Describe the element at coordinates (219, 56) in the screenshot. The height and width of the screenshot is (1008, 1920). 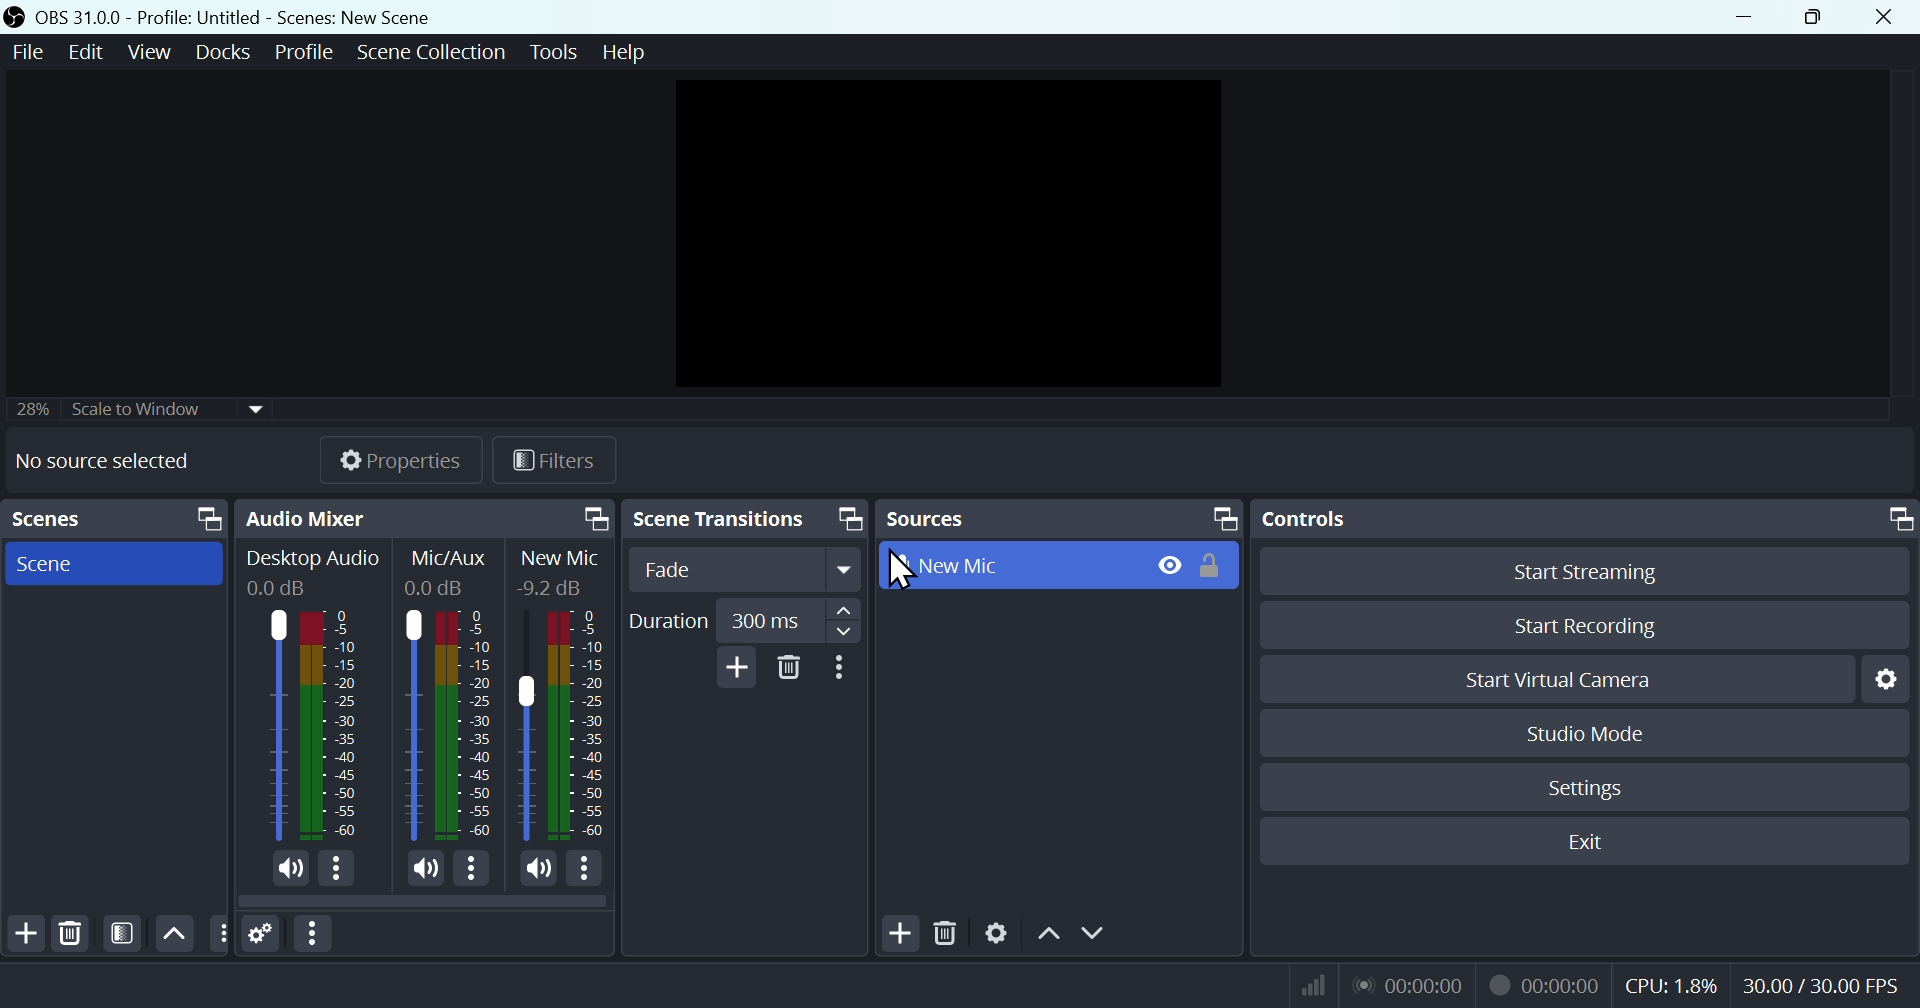
I see `Docks` at that location.